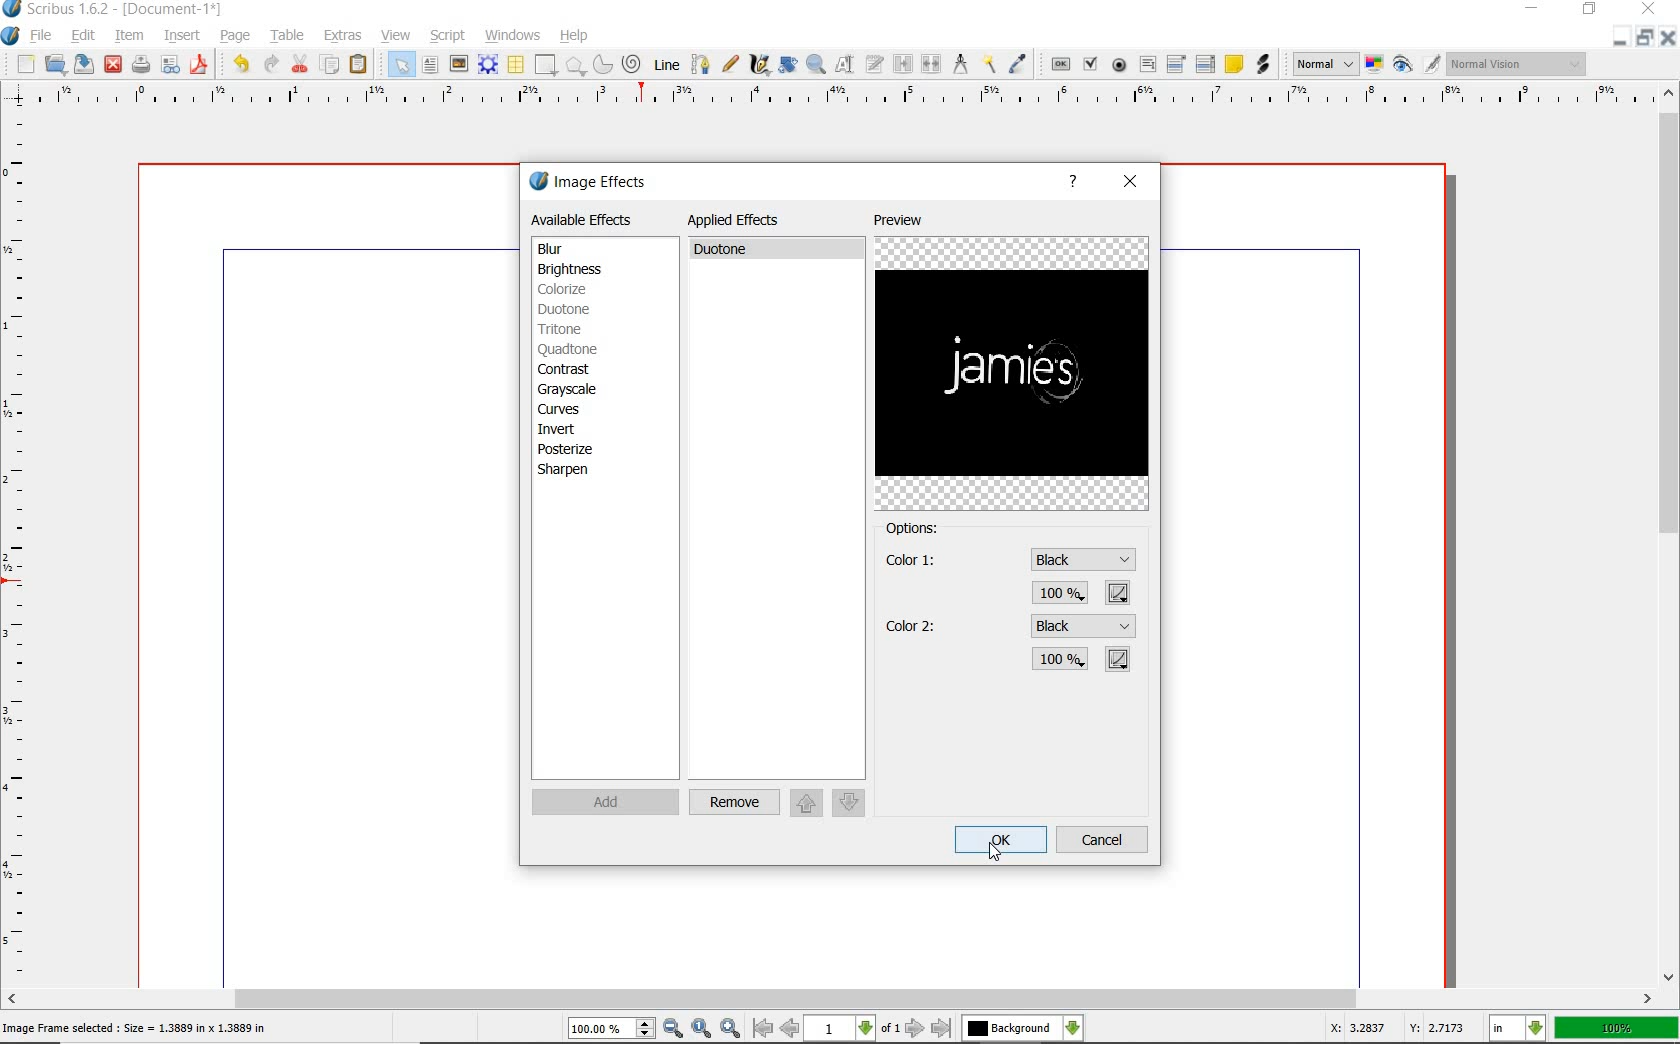 The height and width of the screenshot is (1044, 1680). I want to click on duotone, so click(581, 311).